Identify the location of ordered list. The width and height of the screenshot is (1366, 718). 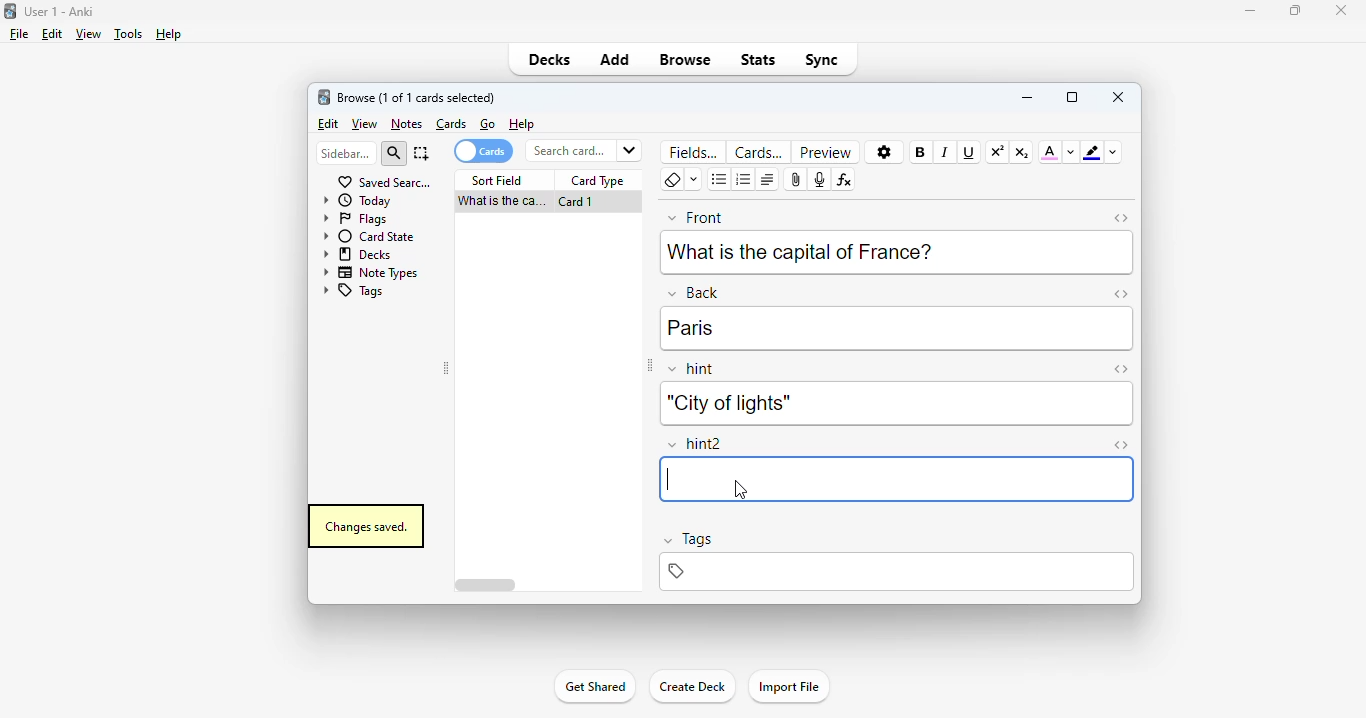
(744, 180).